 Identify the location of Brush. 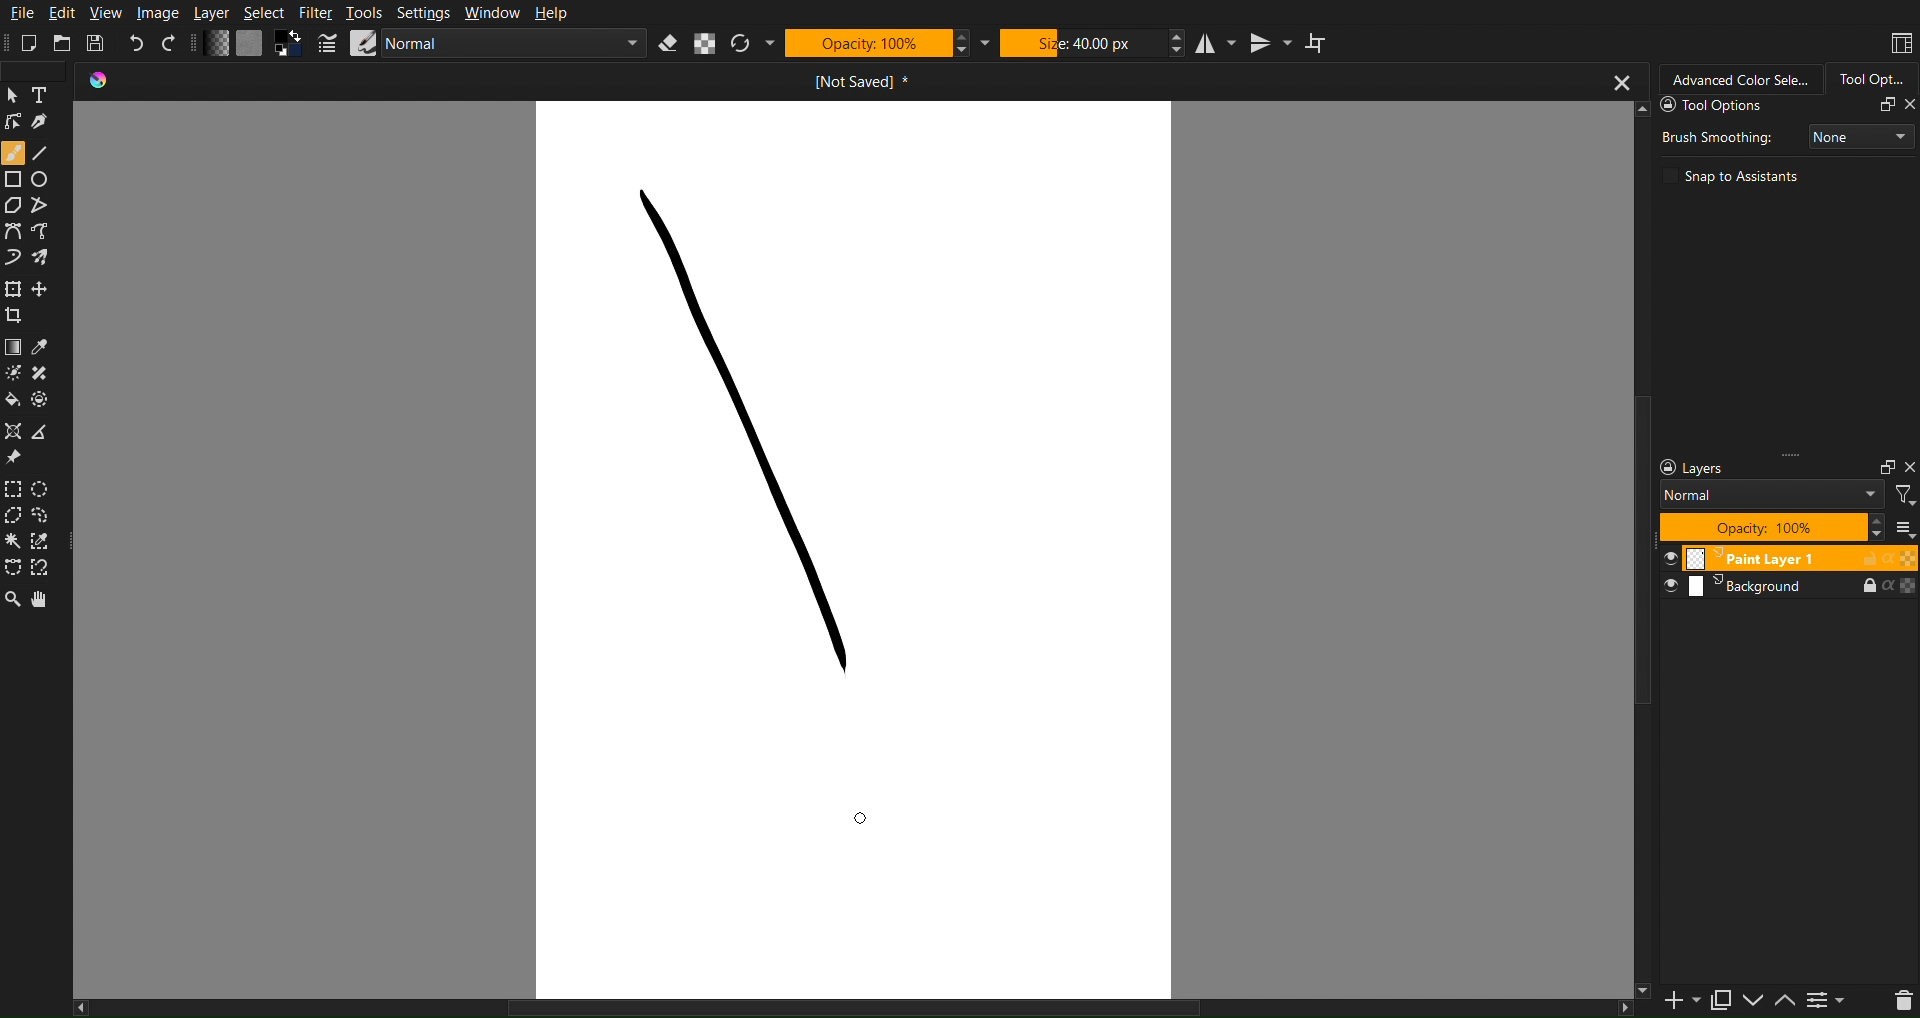
(13, 152).